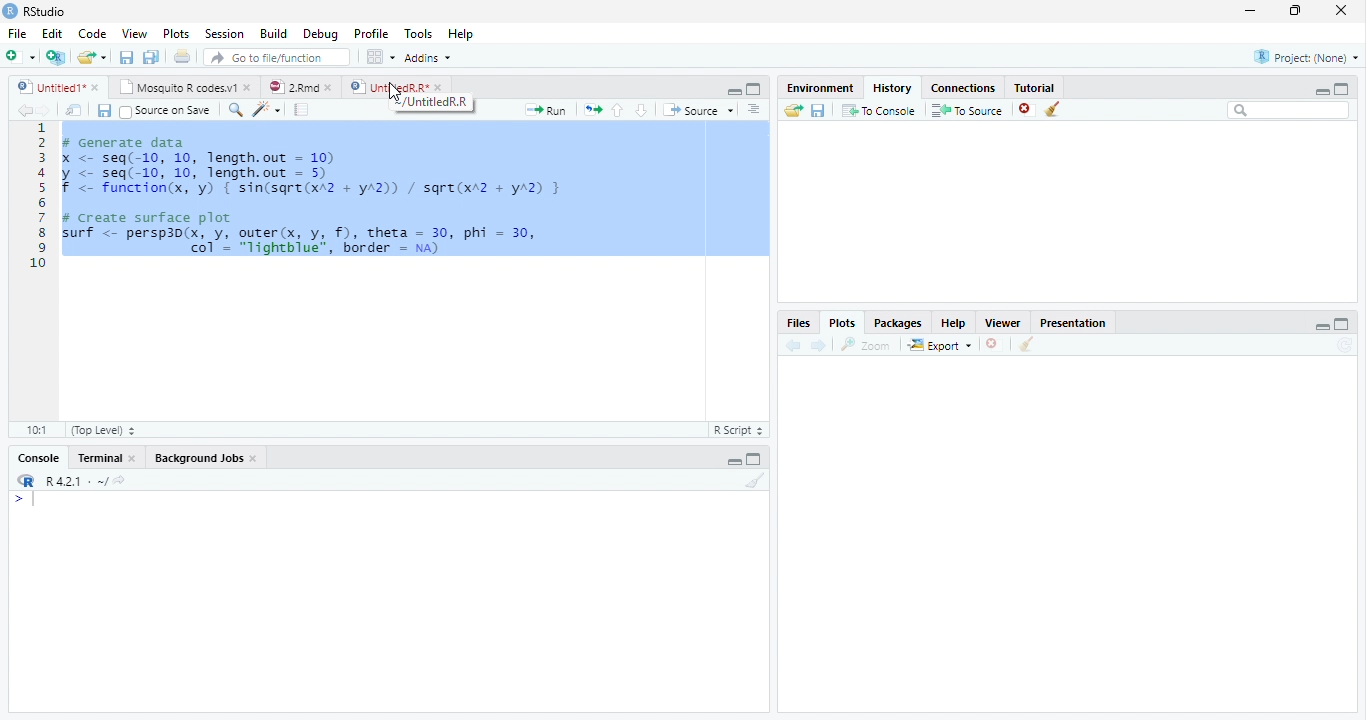  Describe the element at coordinates (753, 461) in the screenshot. I see `Maximize` at that location.